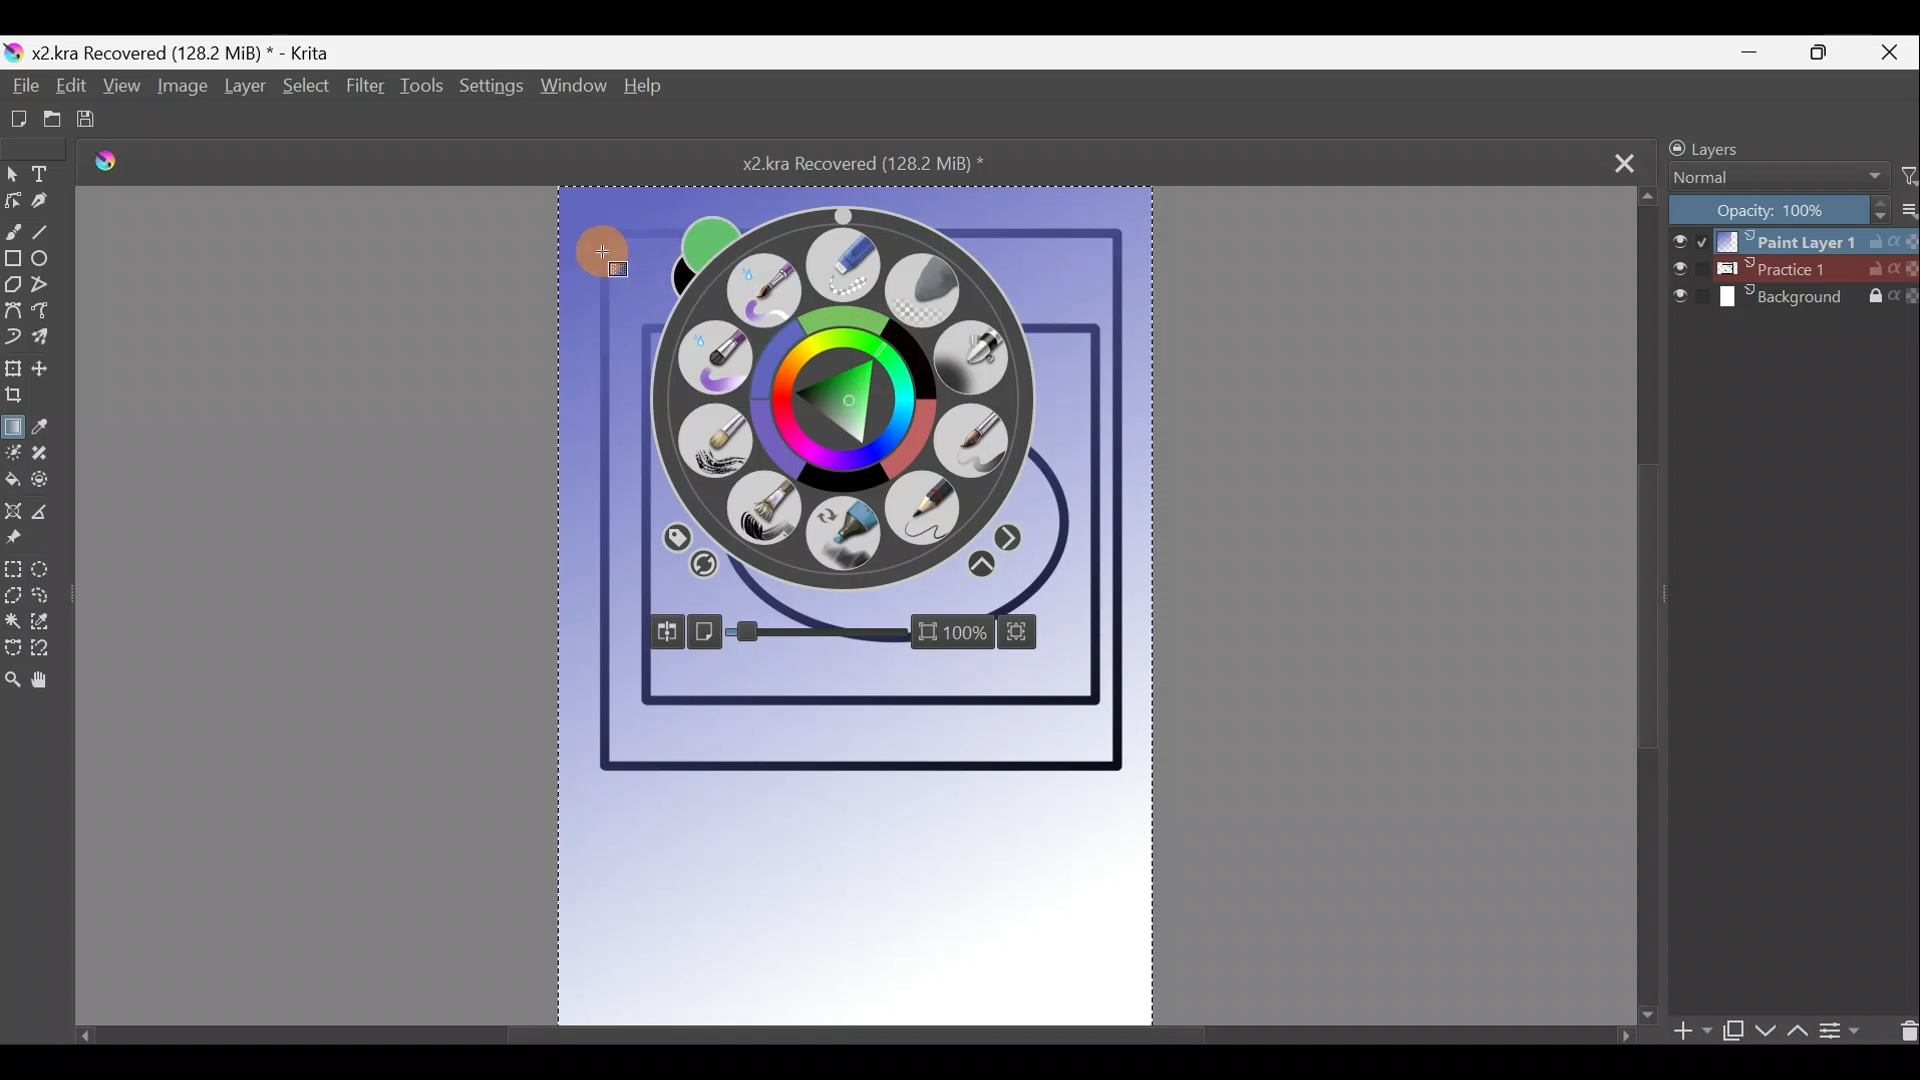  What do you see at coordinates (608, 244) in the screenshot?
I see `Cursor` at bounding box center [608, 244].